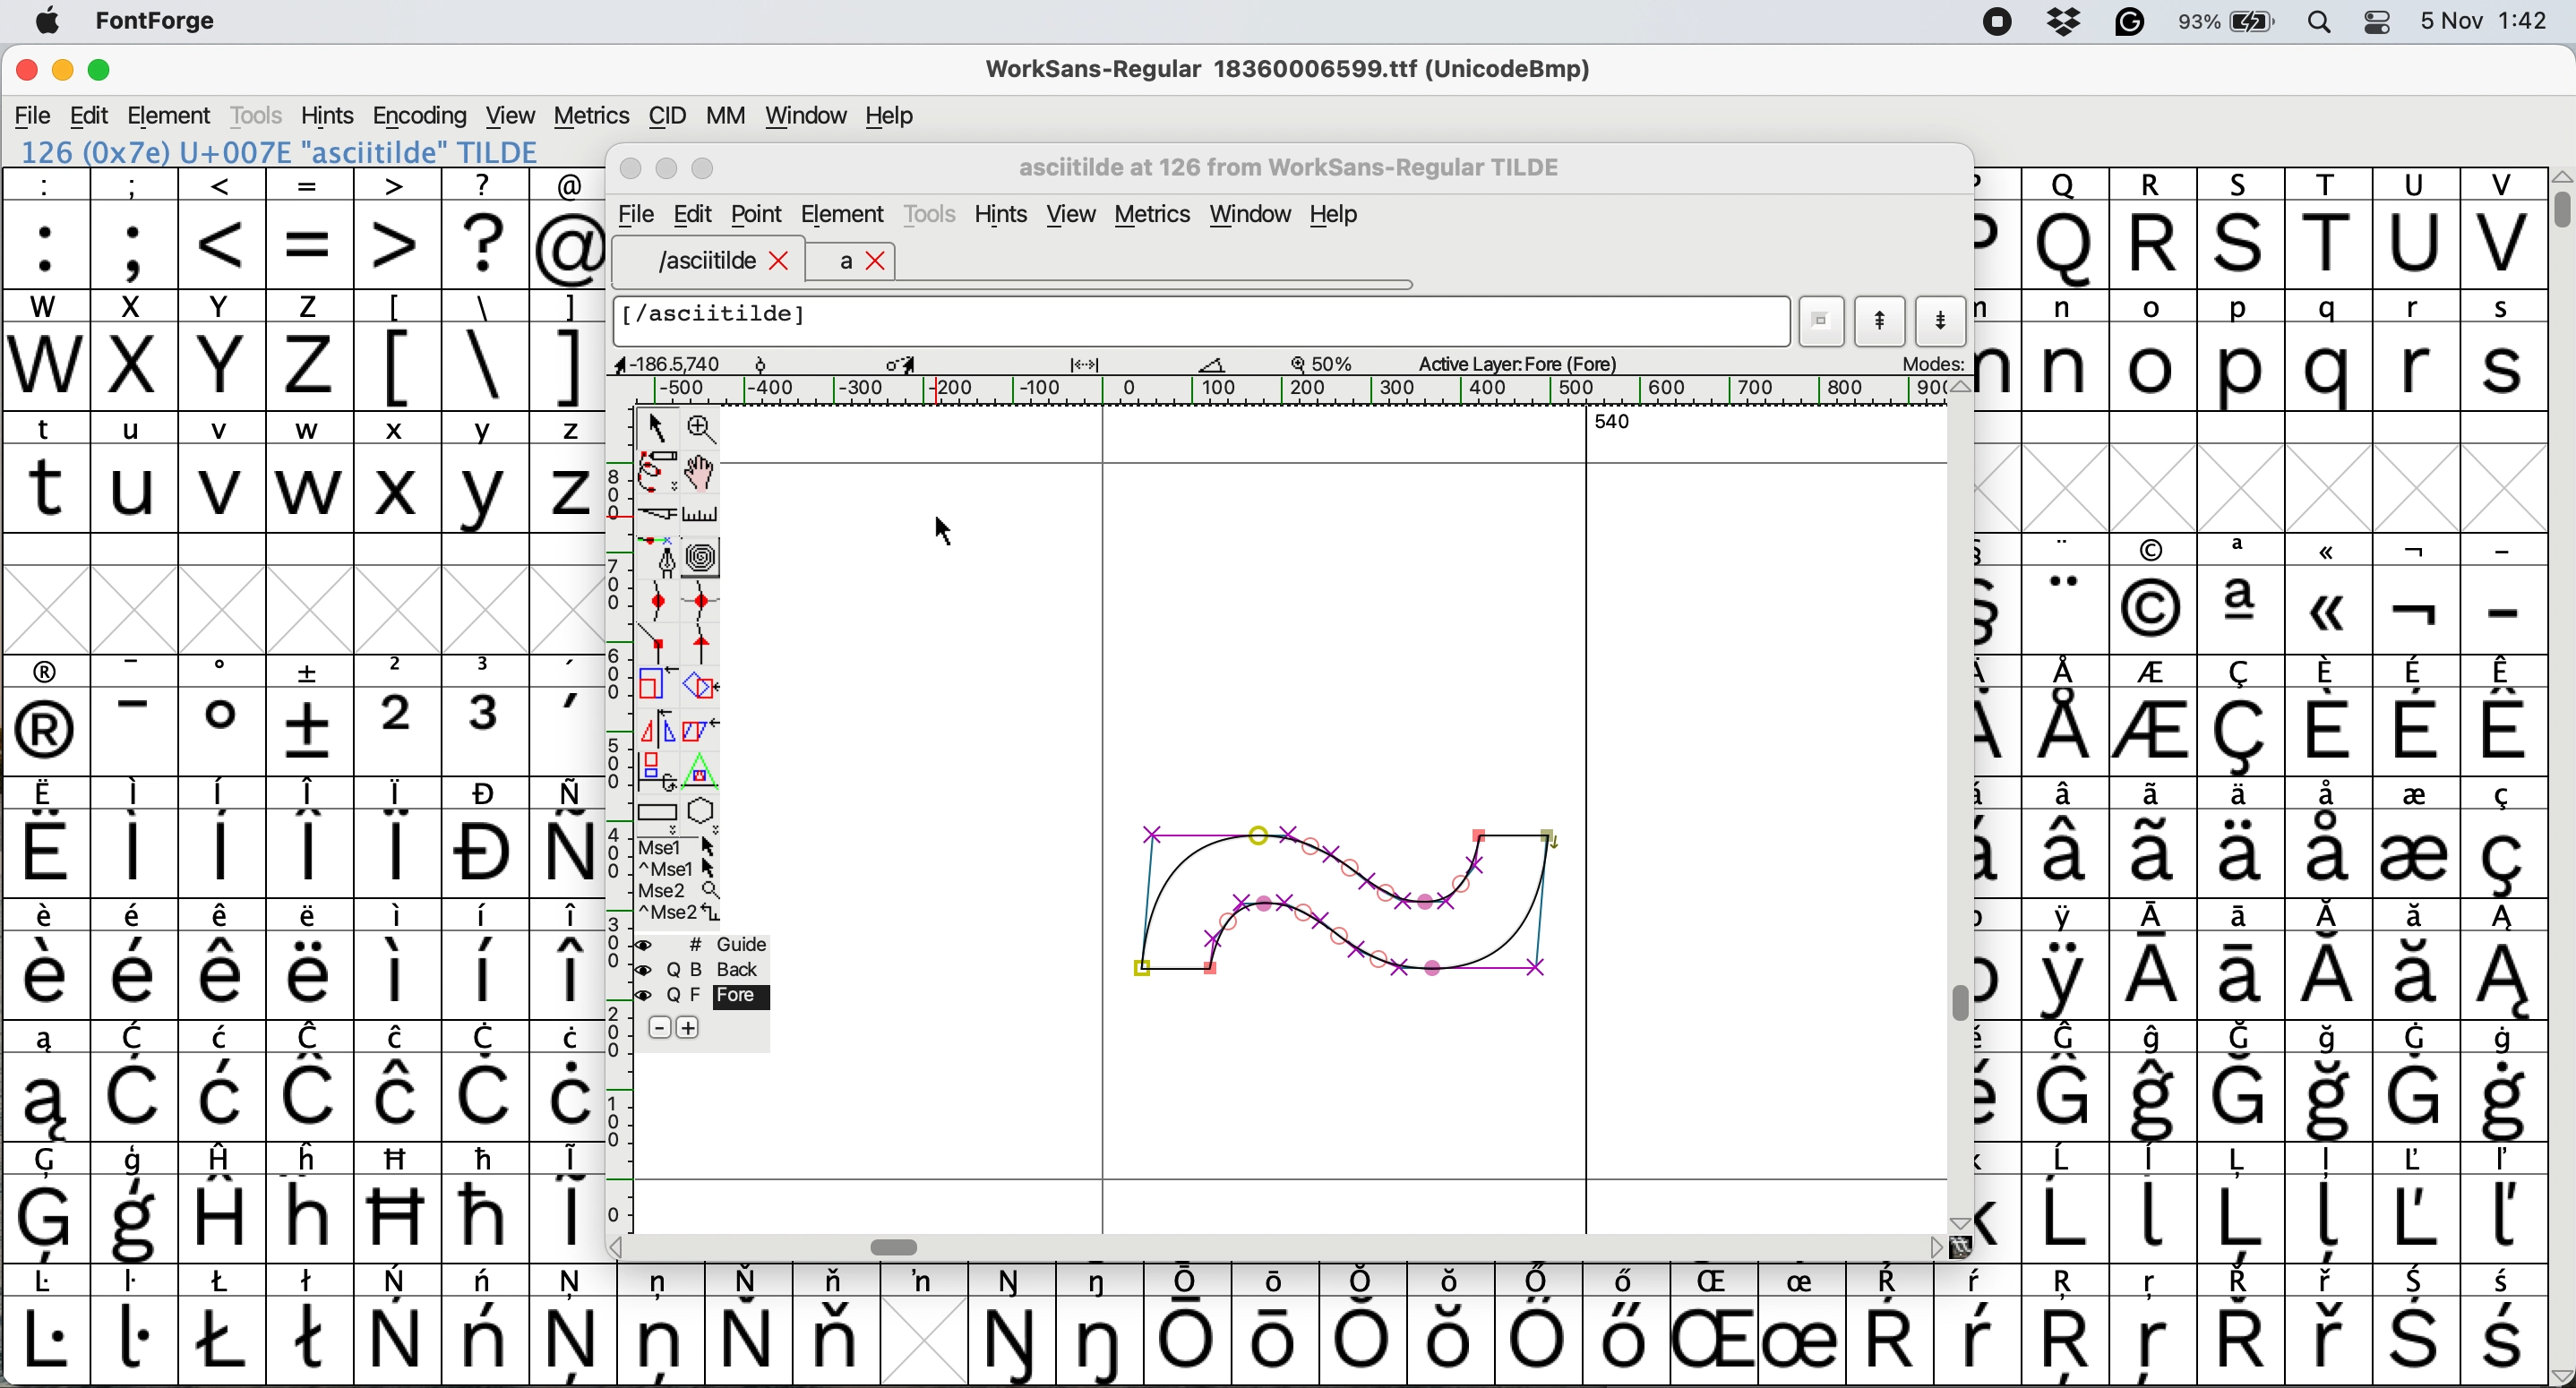 The width and height of the screenshot is (2576, 1388). I want to click on symbol, so click(312, 837).